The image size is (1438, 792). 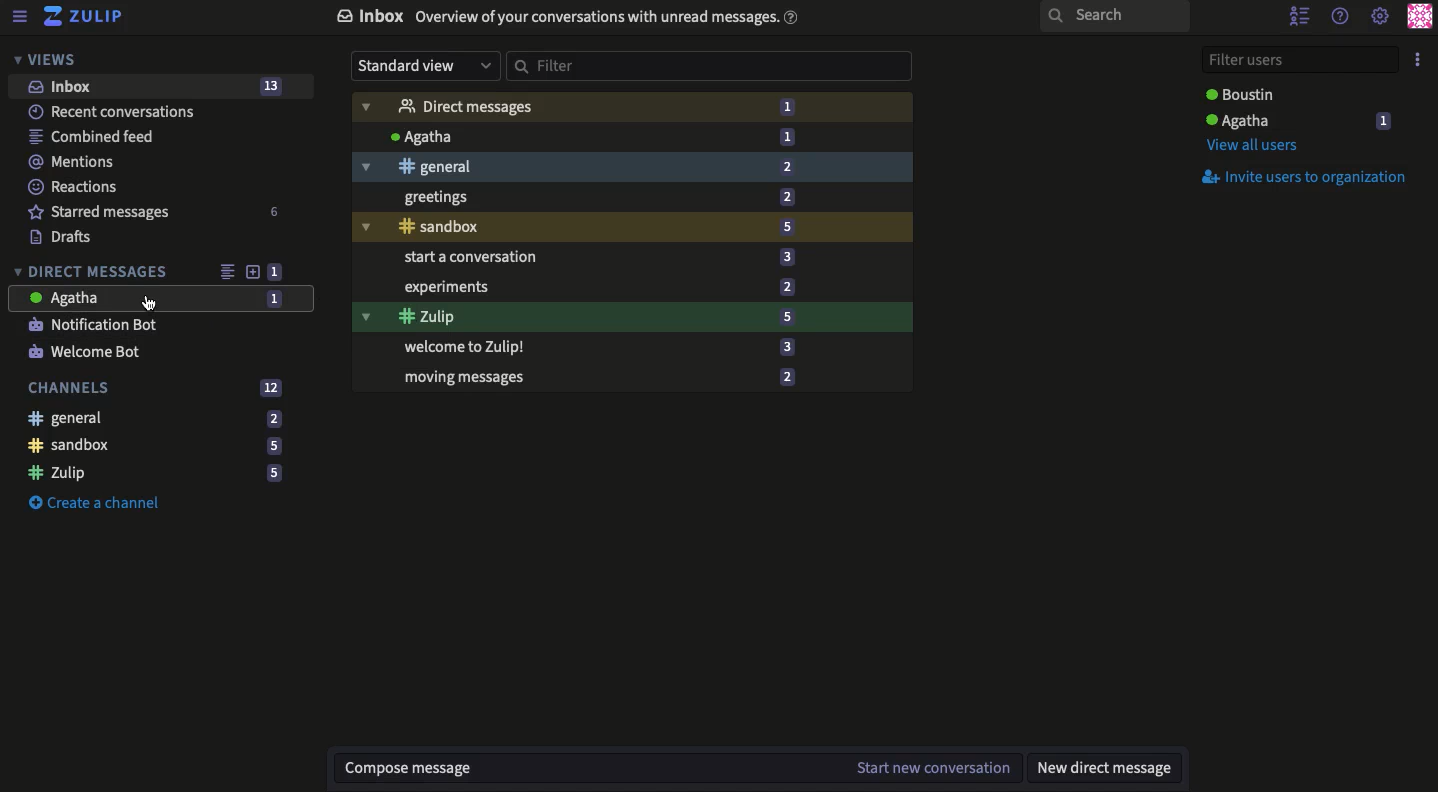 I want to click on Starred messages, so click(x=156, y=211).